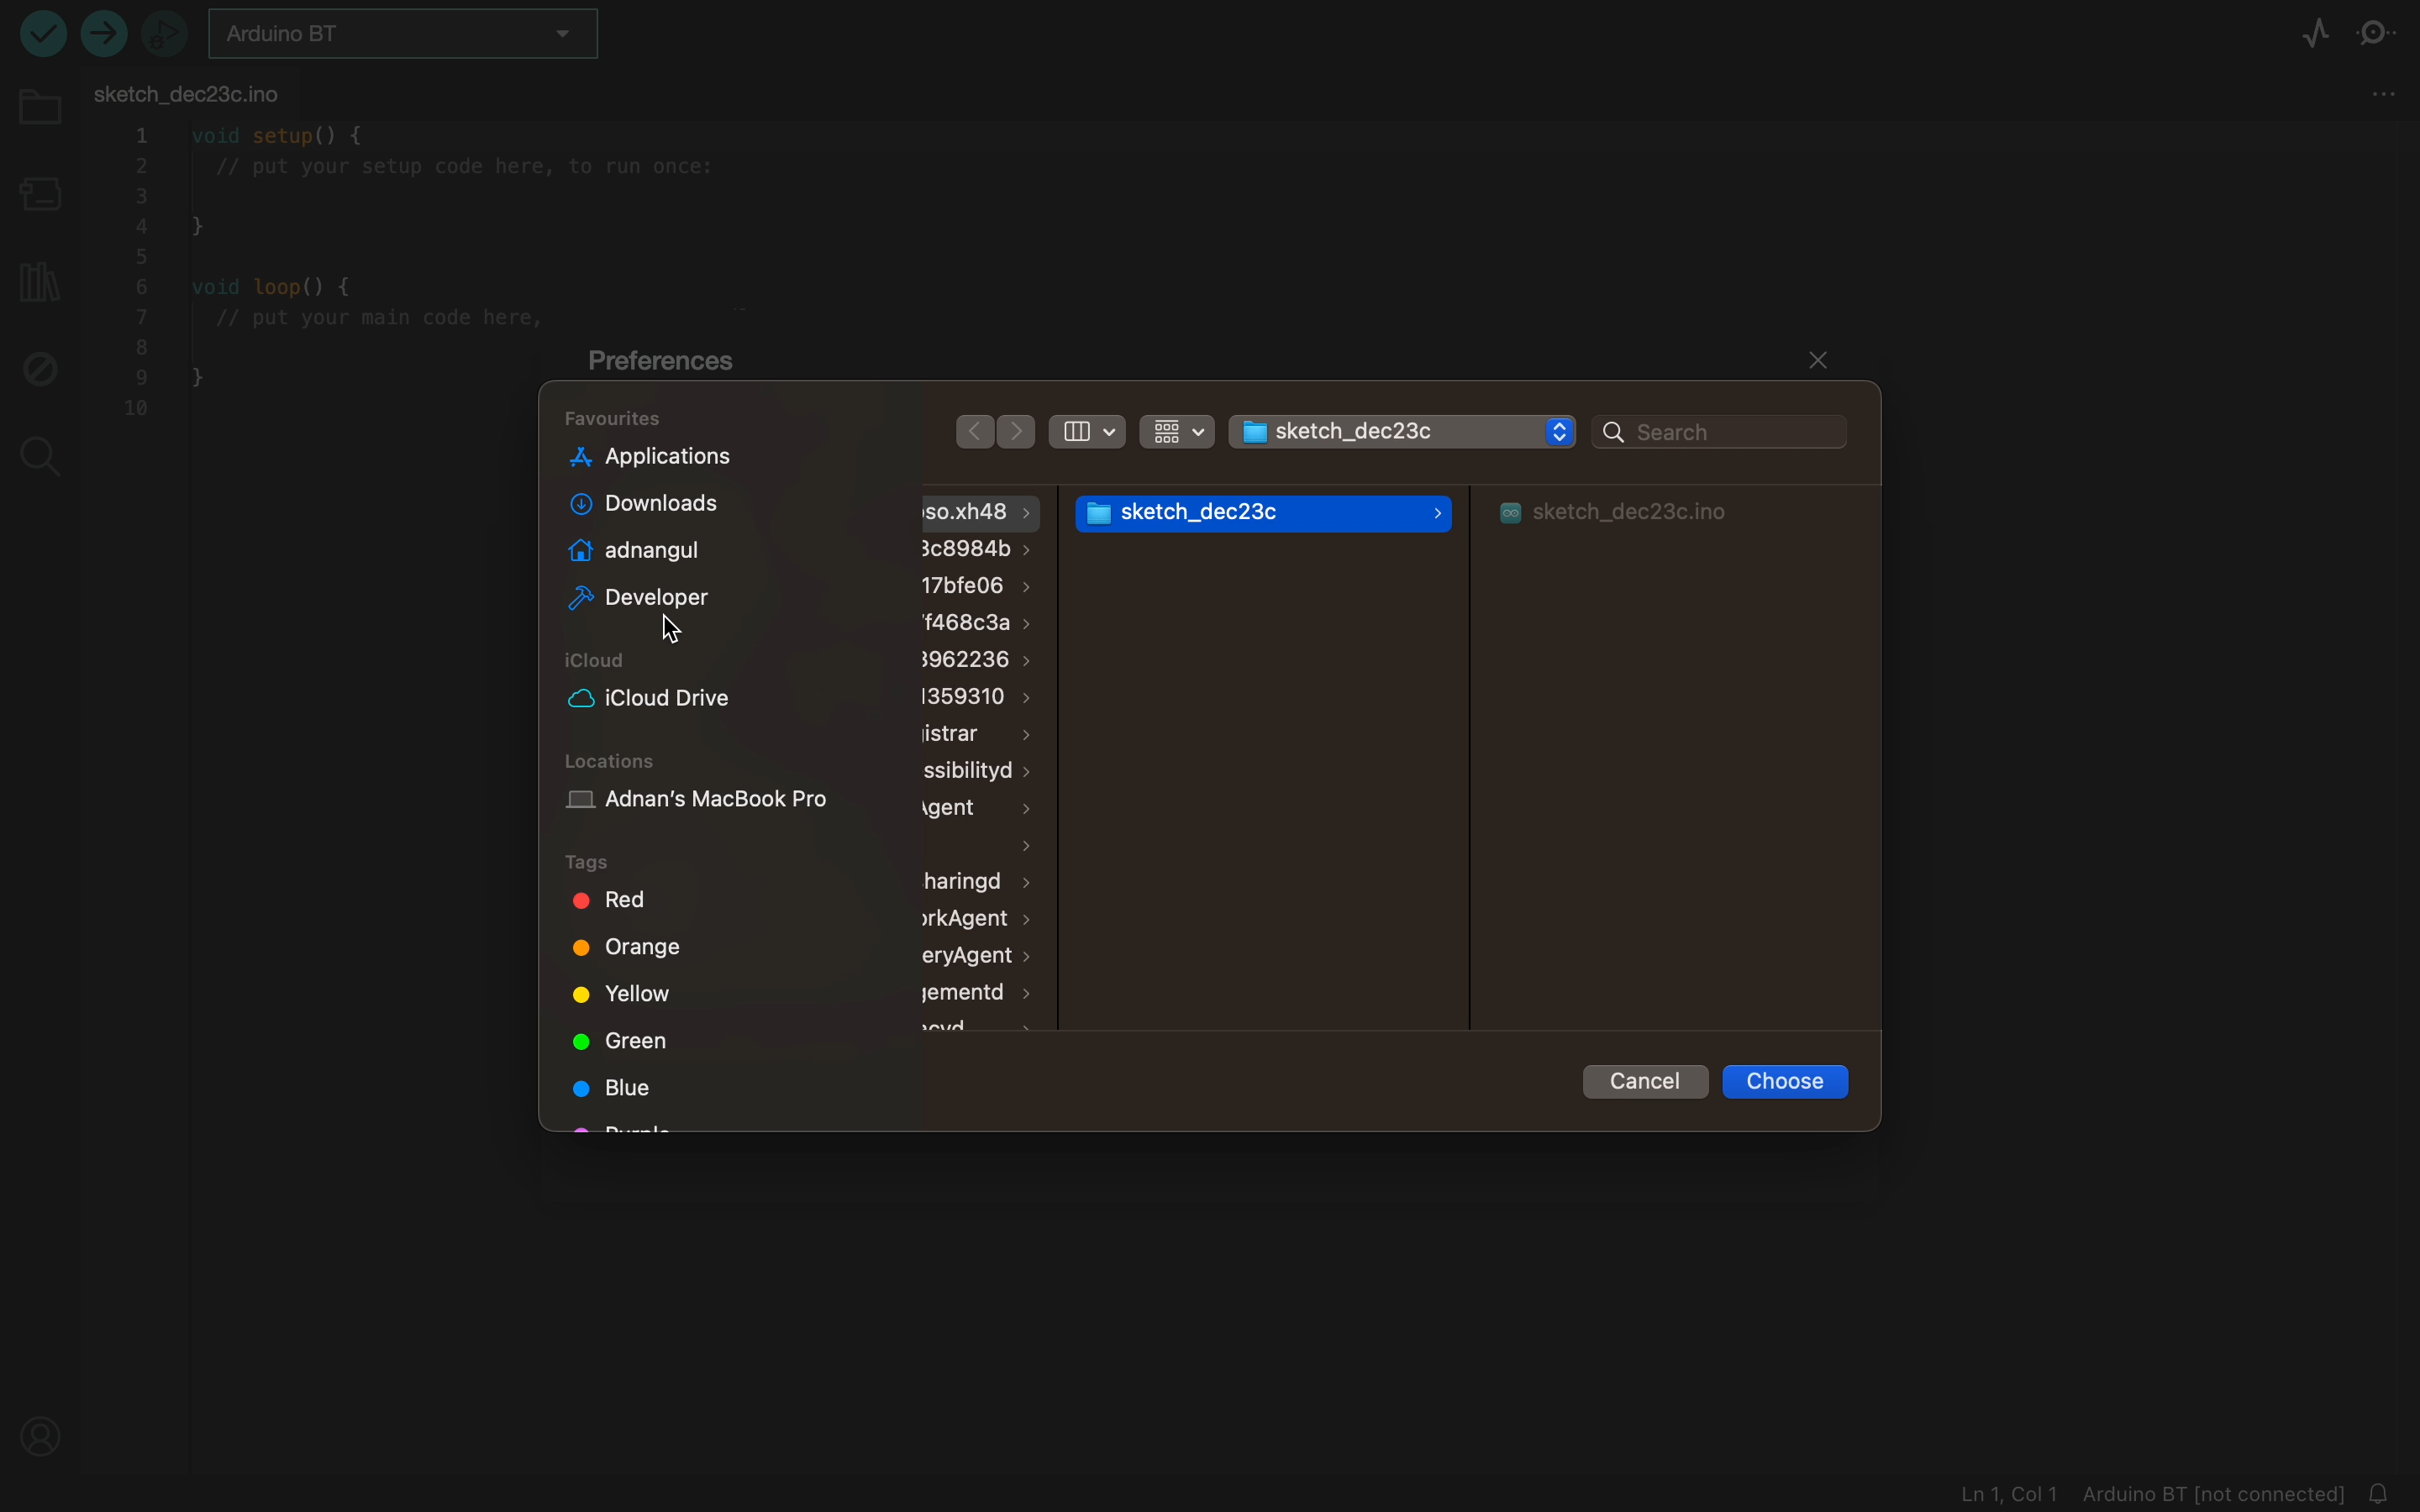 The image size is (2420, 1512). I want to click on library, so click(38, 286).